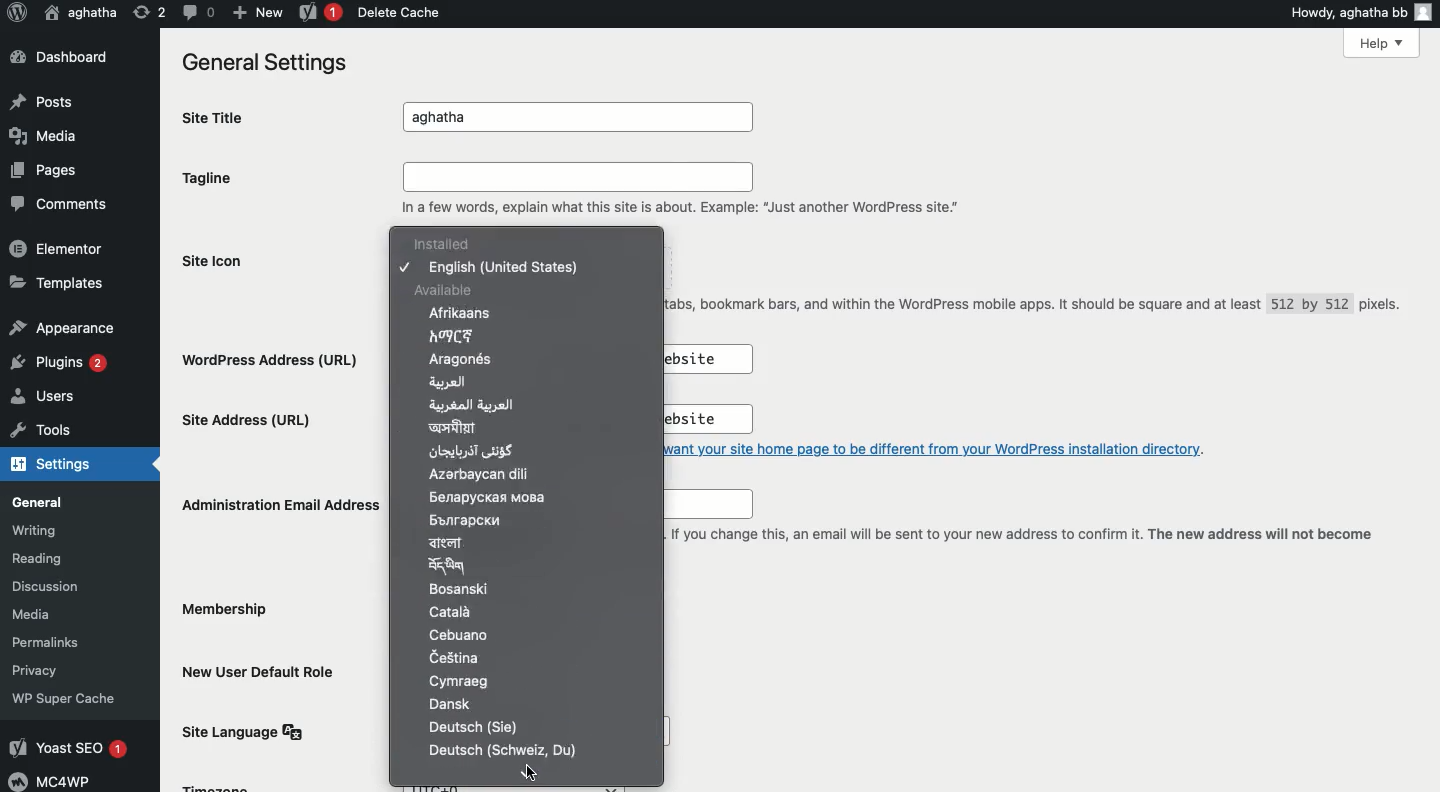  Describe the element at coordinates (584, 118) in the screenshot. I see `aghatha` at that location.